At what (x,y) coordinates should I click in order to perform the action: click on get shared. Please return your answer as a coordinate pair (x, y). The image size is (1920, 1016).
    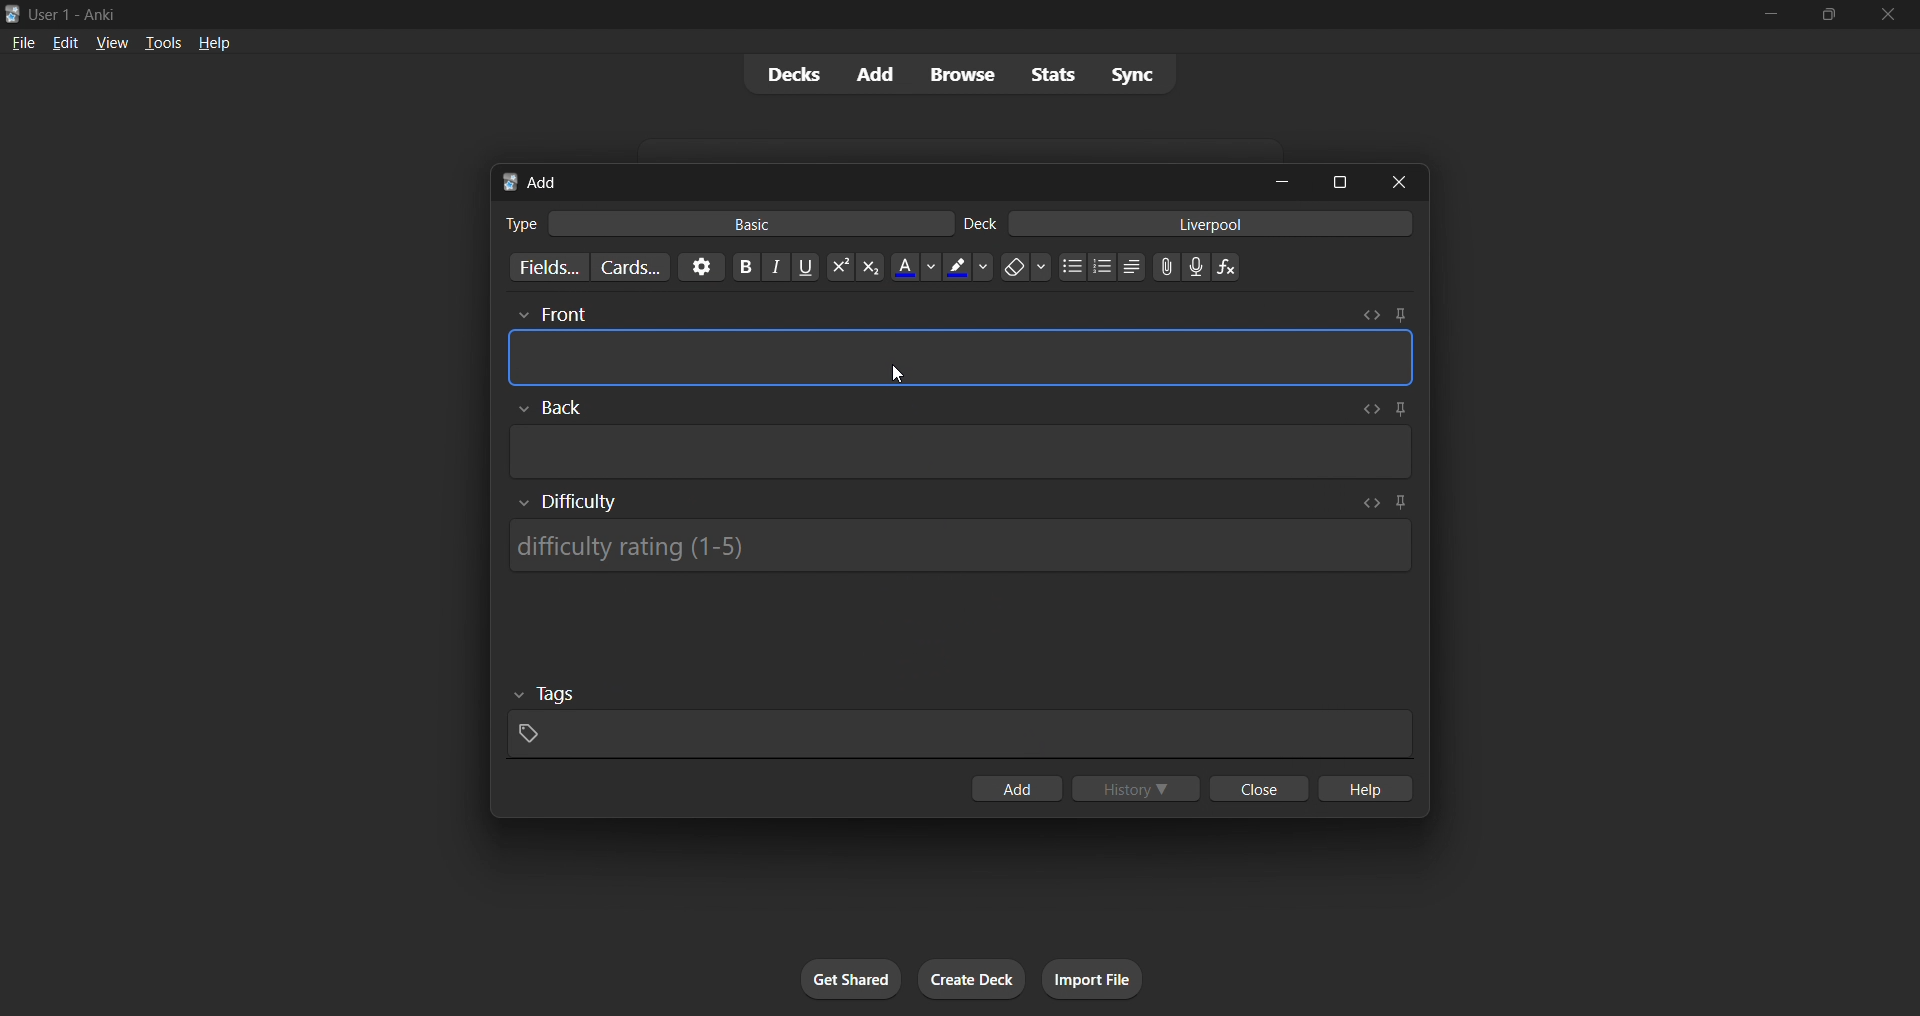
    Looking at the image, I should click on (851, 979).